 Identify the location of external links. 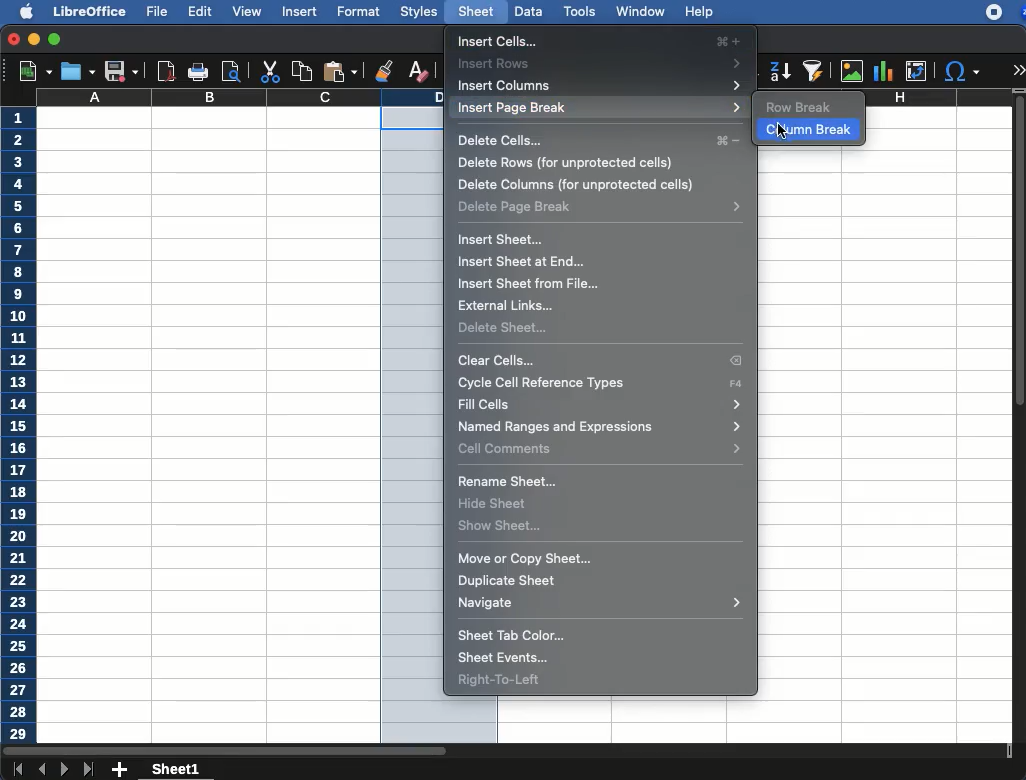
(509, 308).